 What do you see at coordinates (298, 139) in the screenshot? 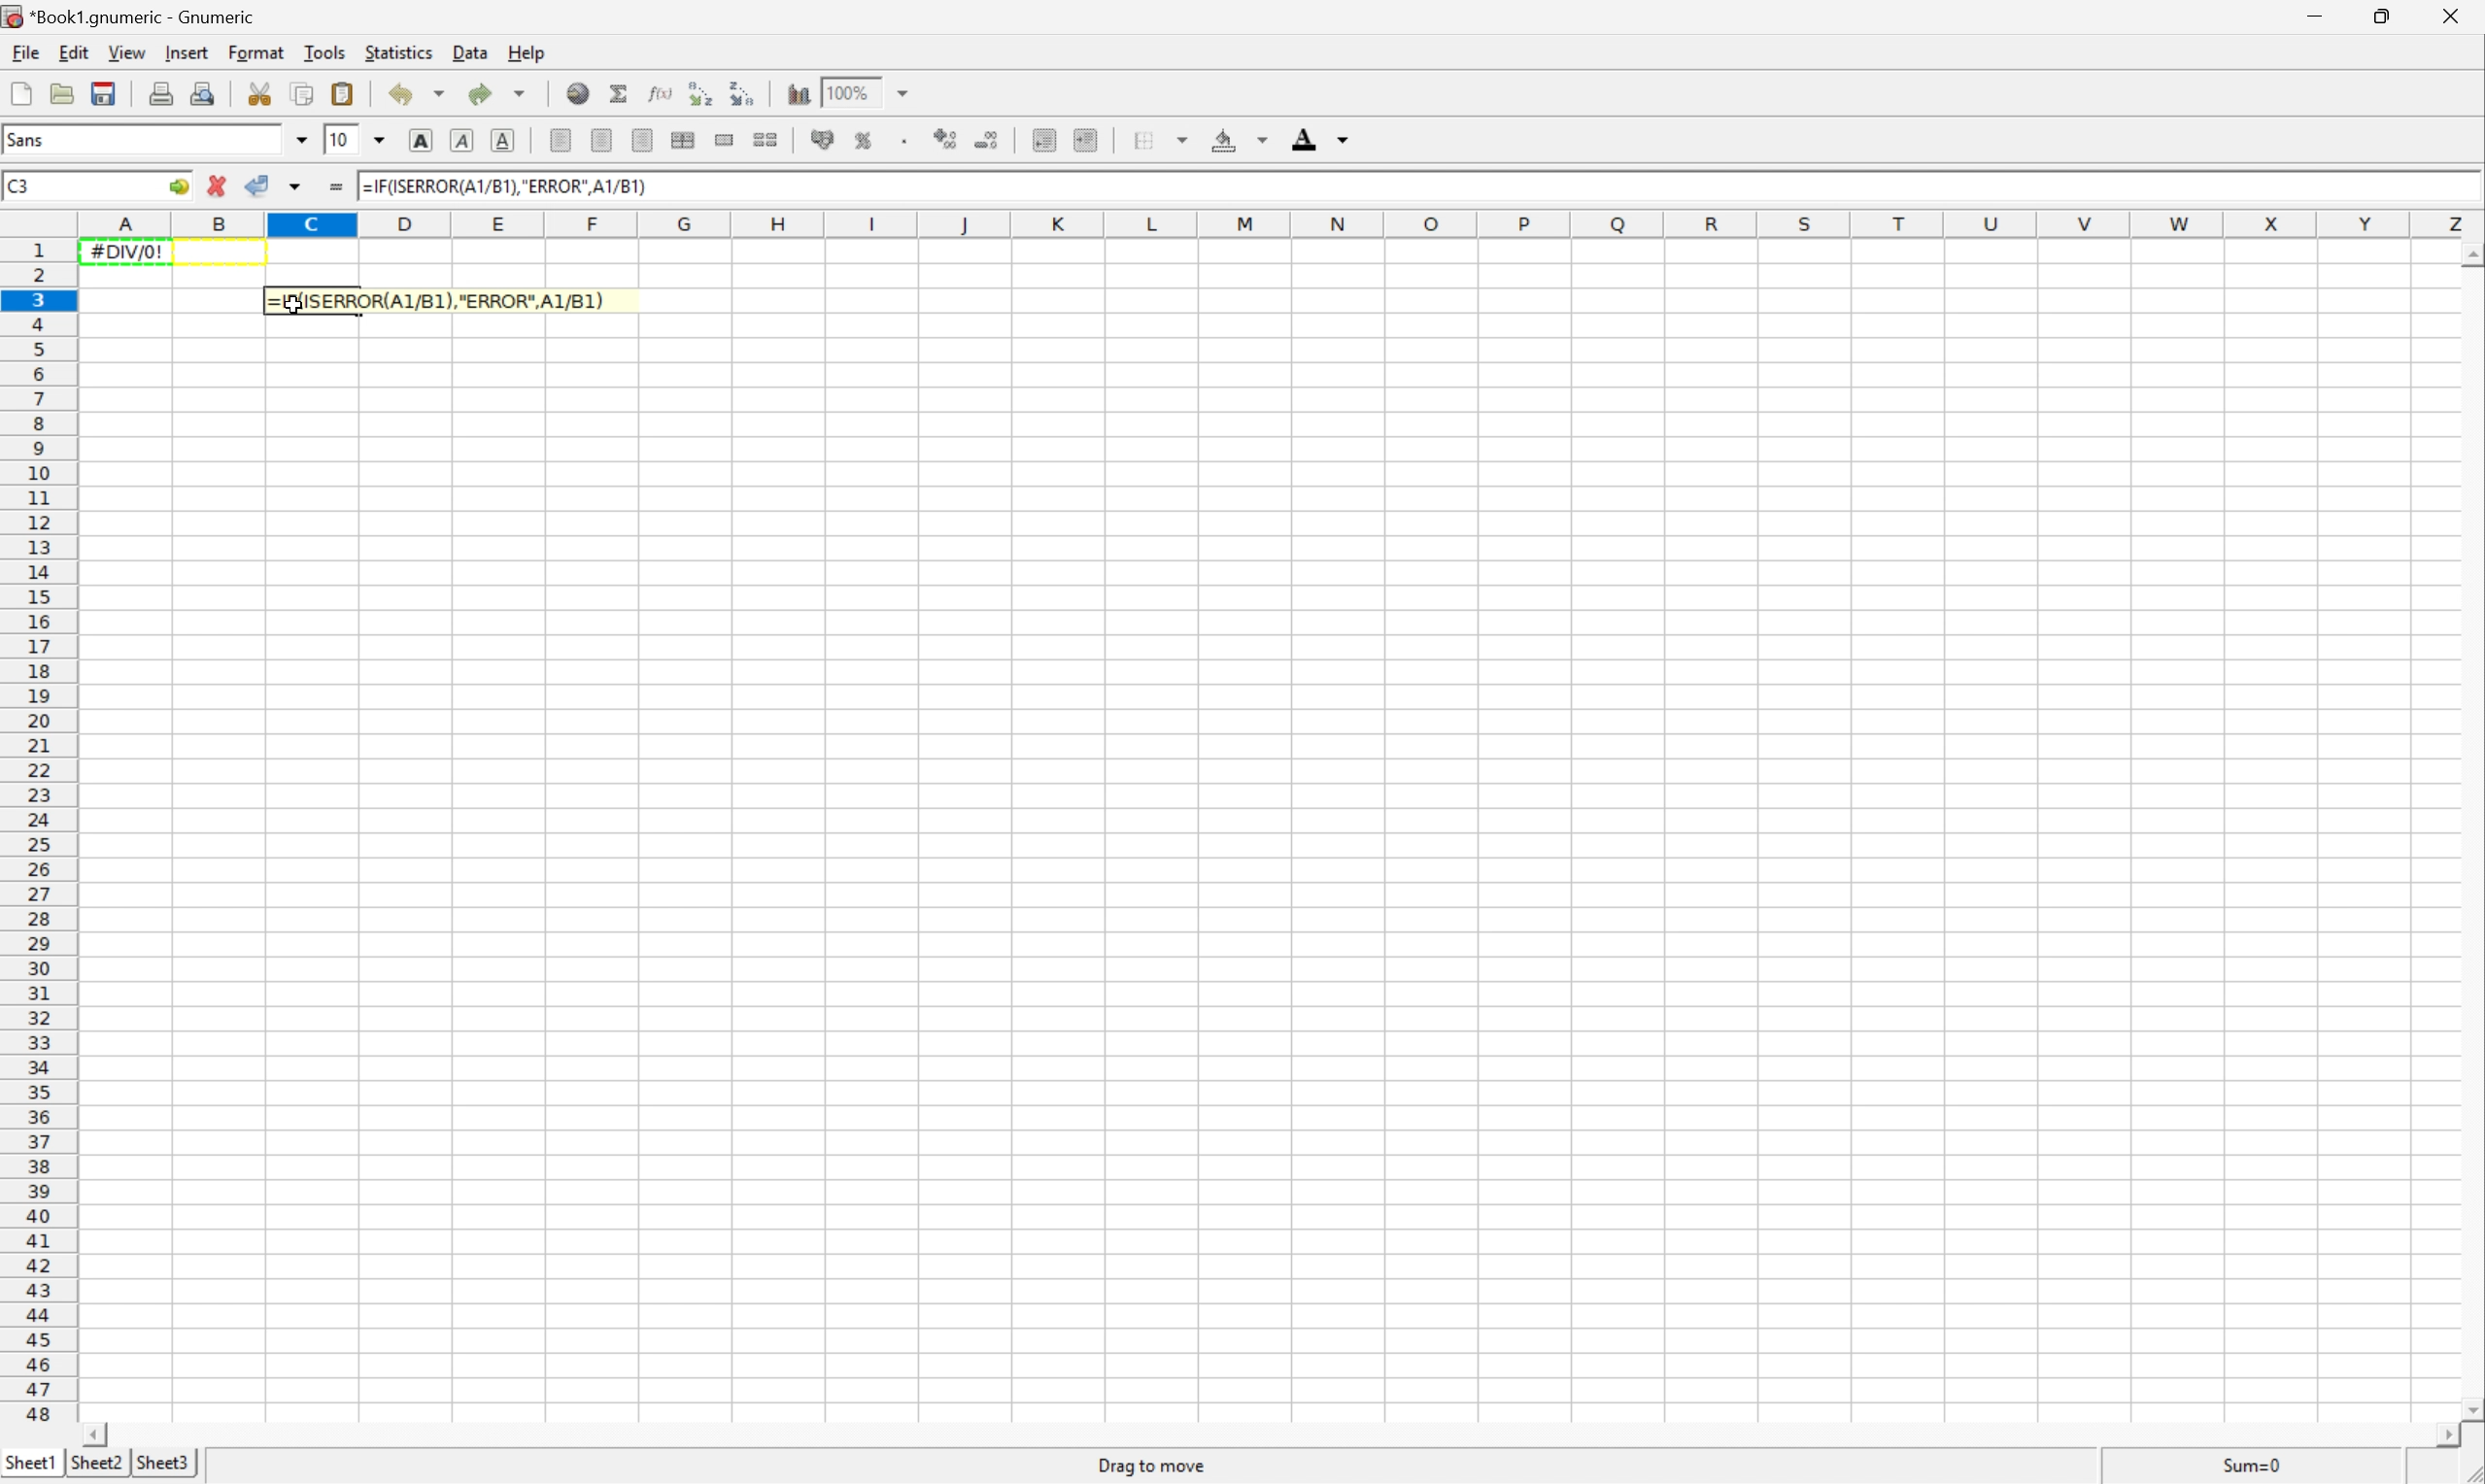
I see `Drop down` at bounding box center [298, 139].